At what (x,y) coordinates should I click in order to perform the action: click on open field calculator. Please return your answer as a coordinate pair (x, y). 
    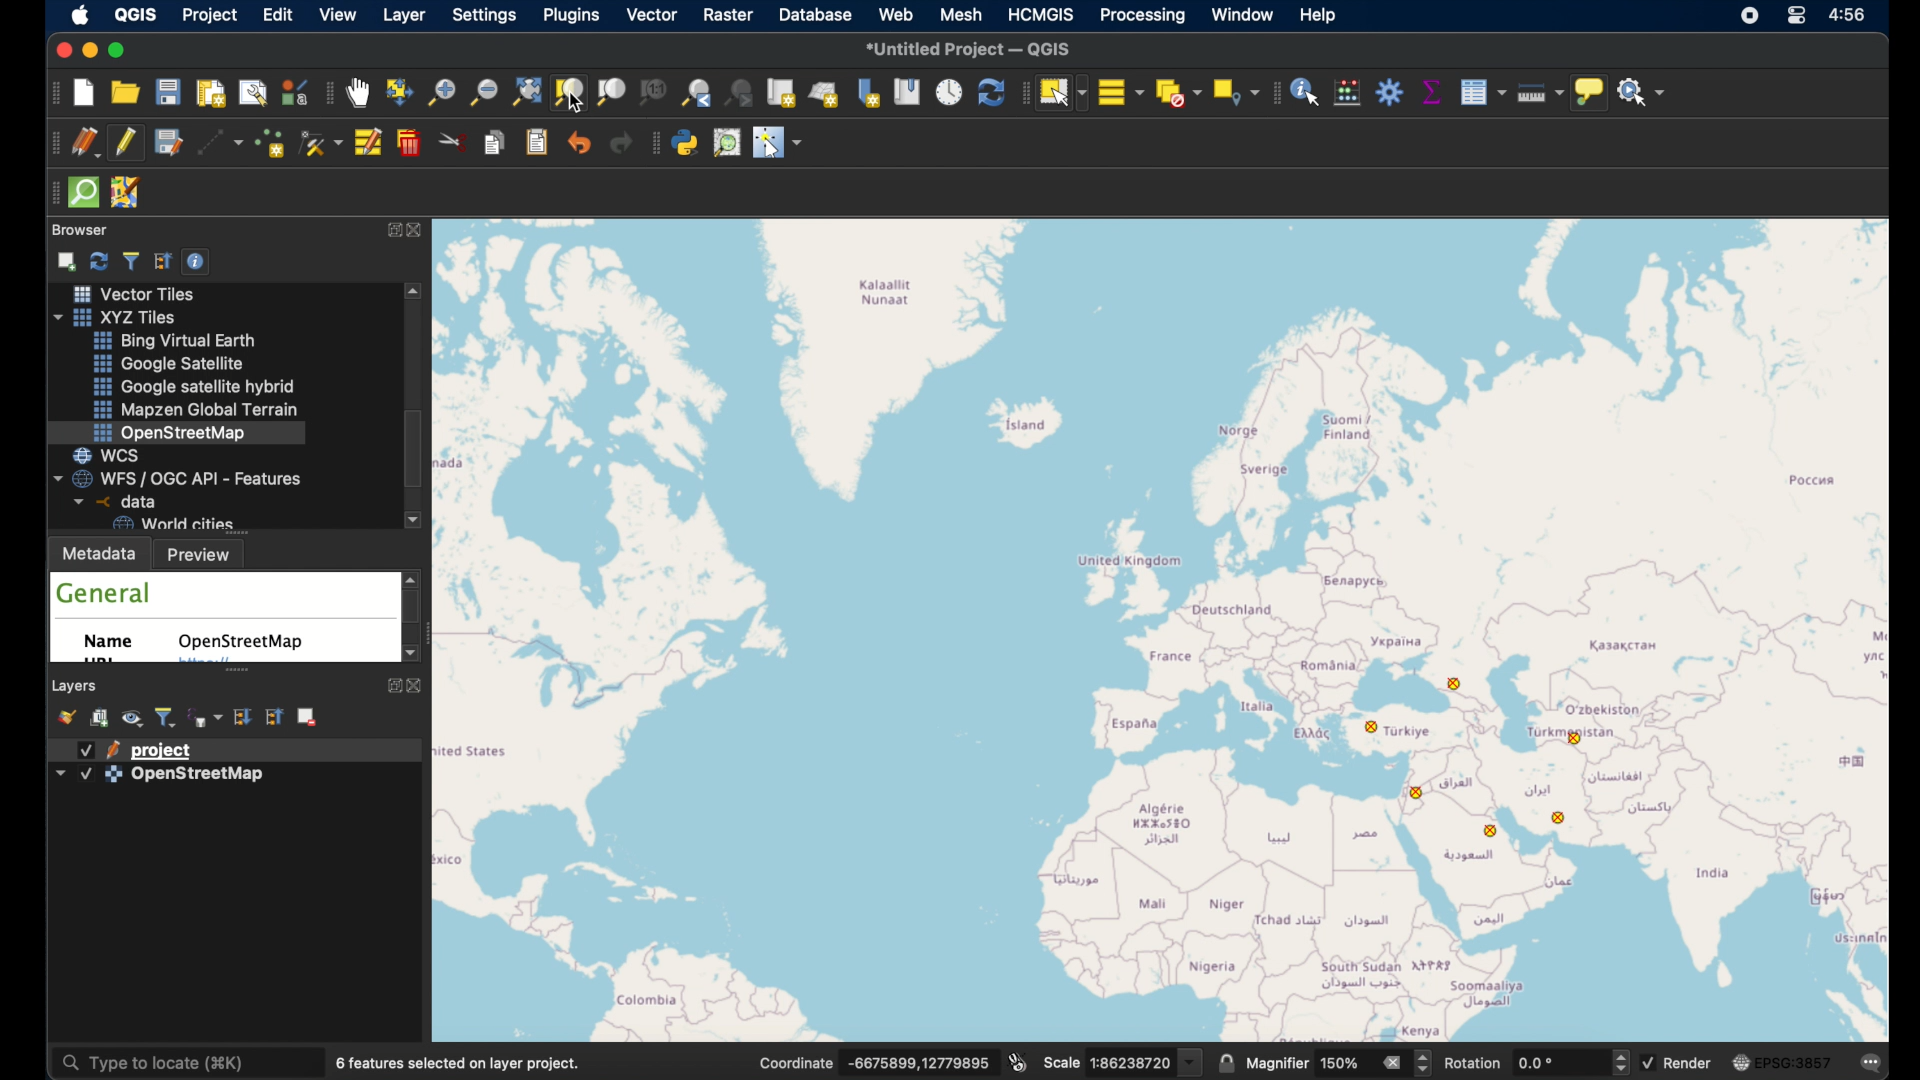
    Looking at the image, I should click on (1348, 92).